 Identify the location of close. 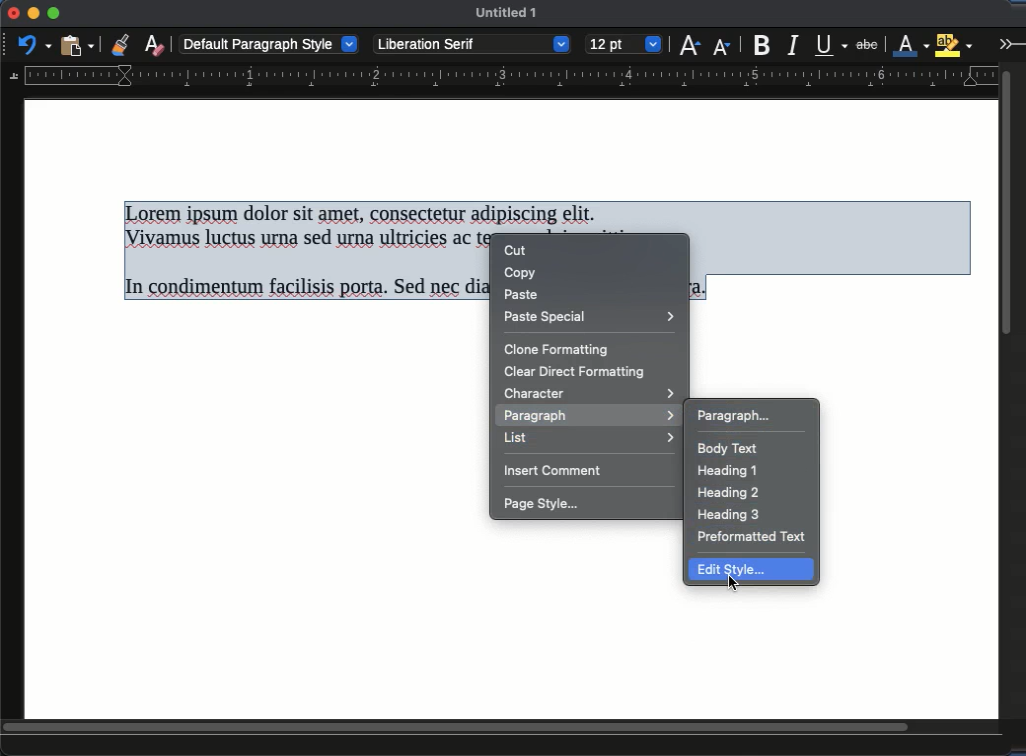
(12, 14).